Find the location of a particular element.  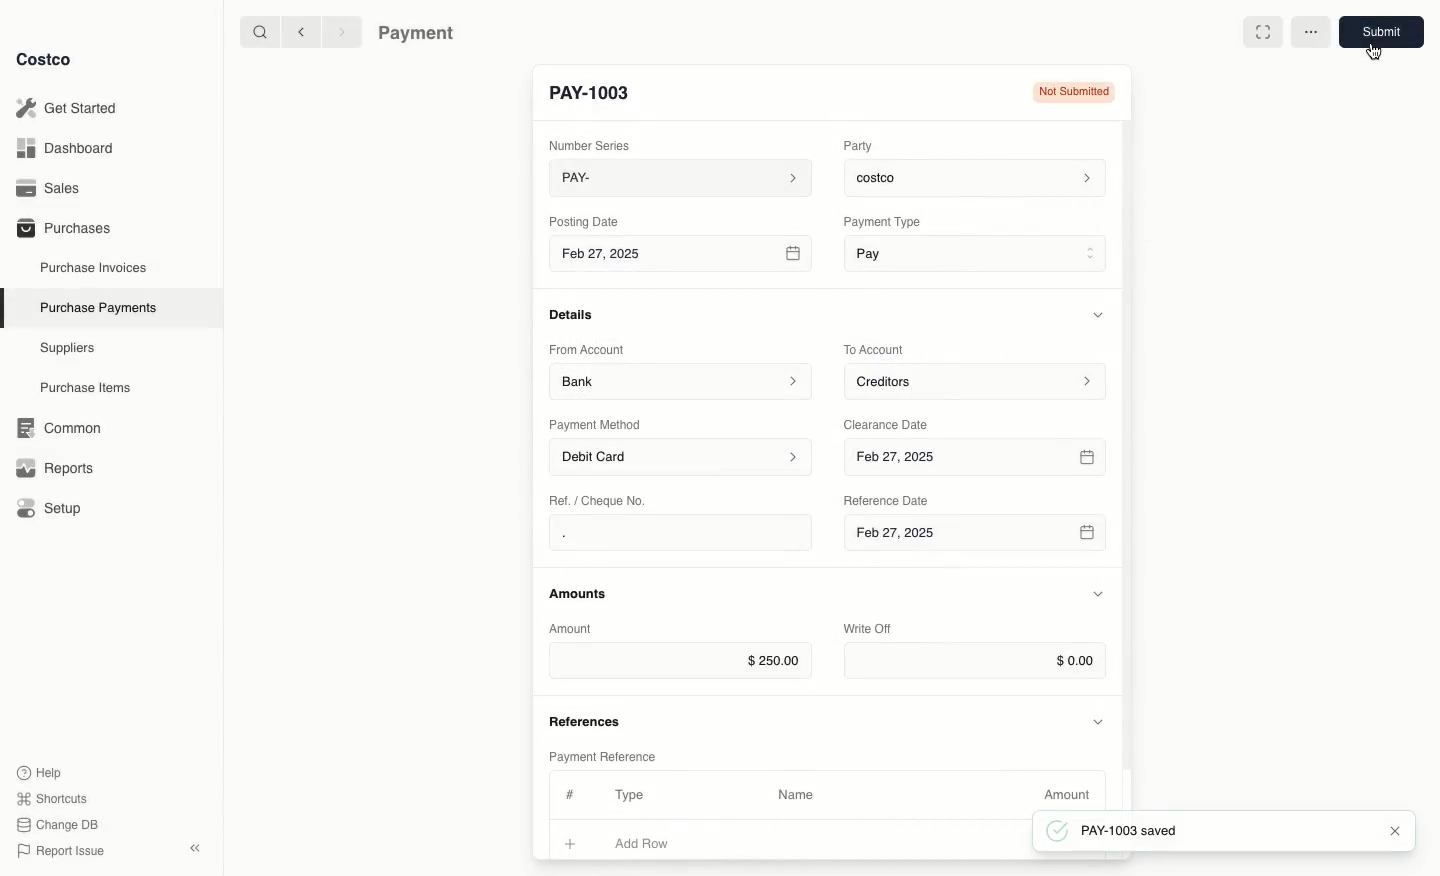

Forward is located at coordinates (340, 31).